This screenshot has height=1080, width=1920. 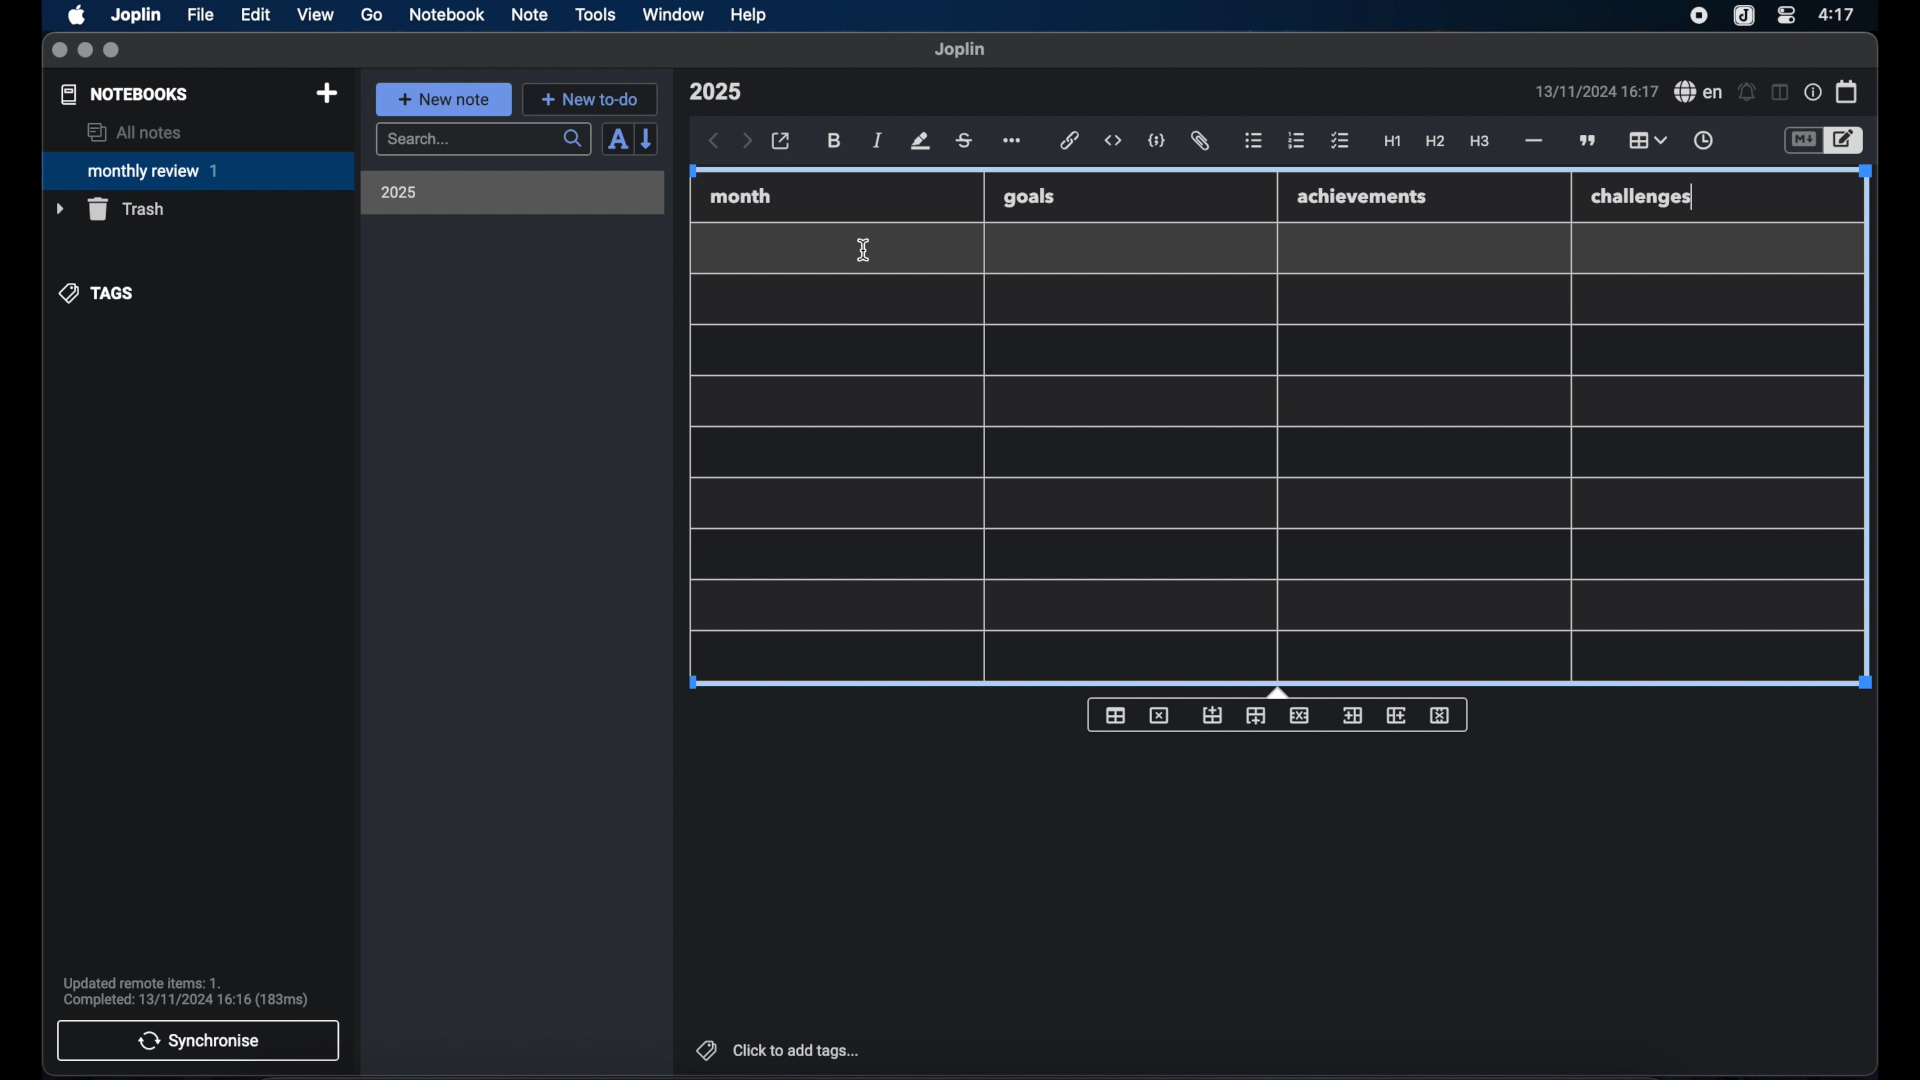 I want to click on monthly review, so click(x=198, y=169).